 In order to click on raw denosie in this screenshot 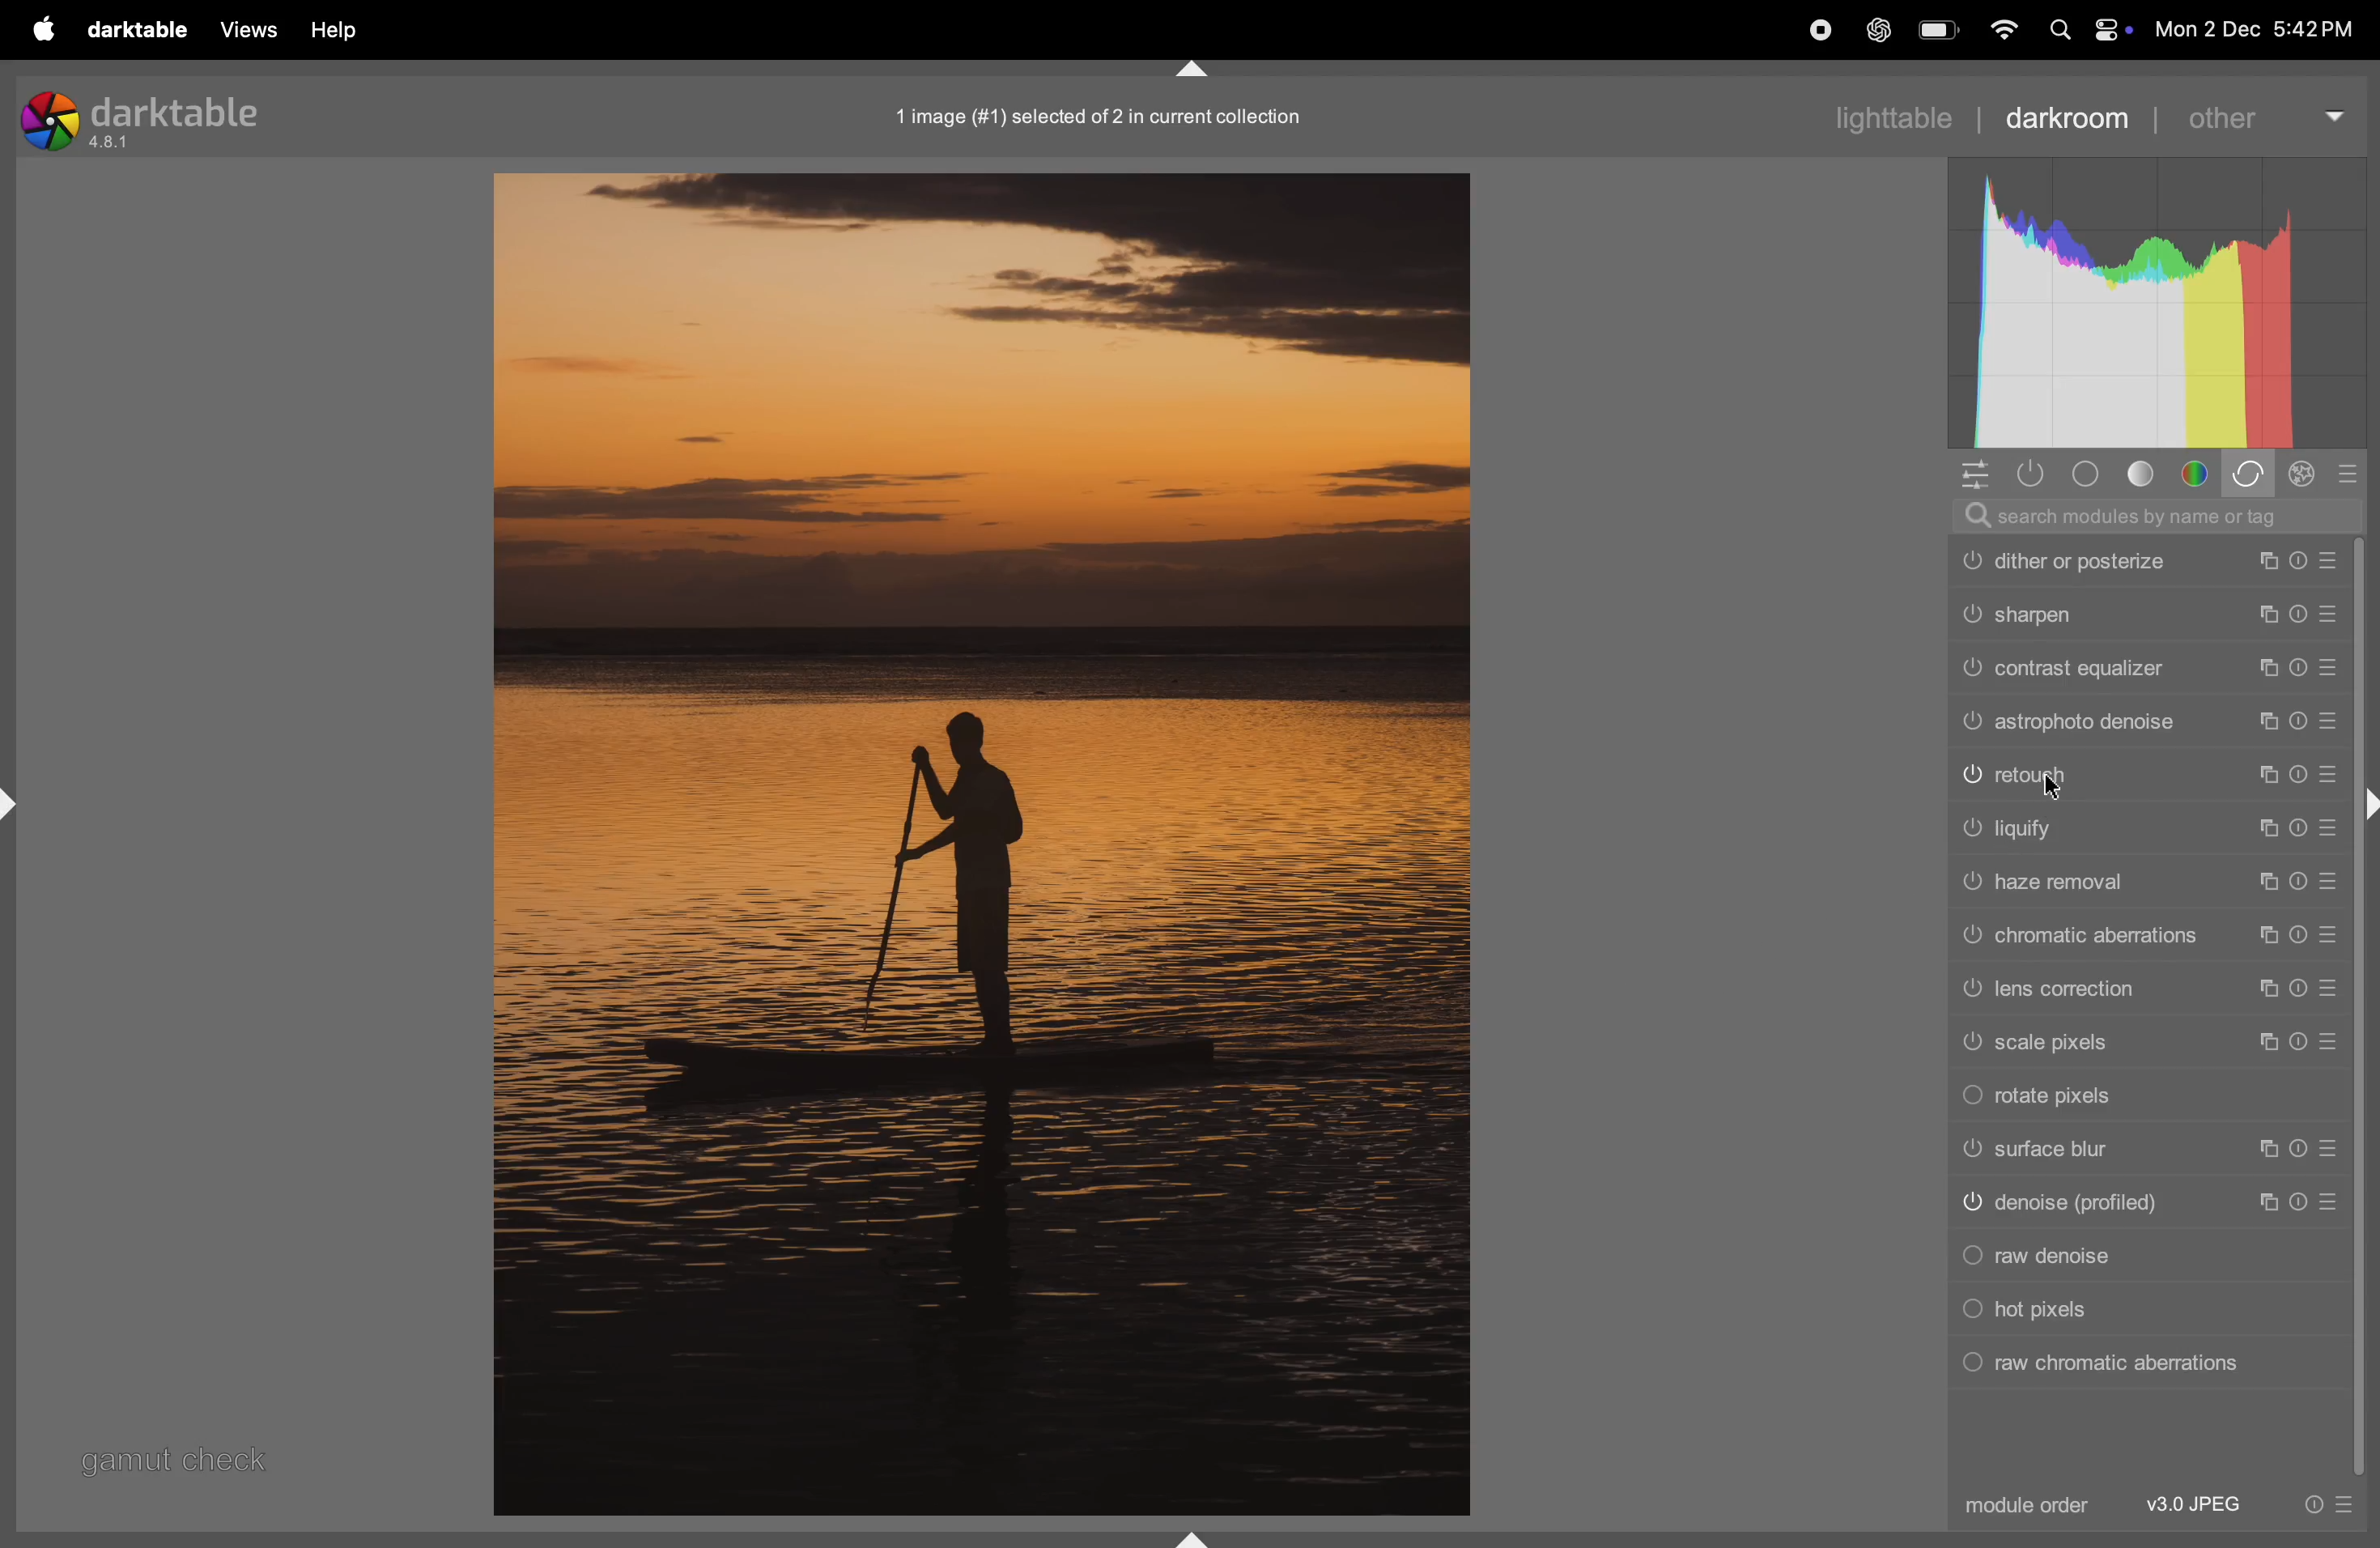, I will do `click(2145, 1255)`.